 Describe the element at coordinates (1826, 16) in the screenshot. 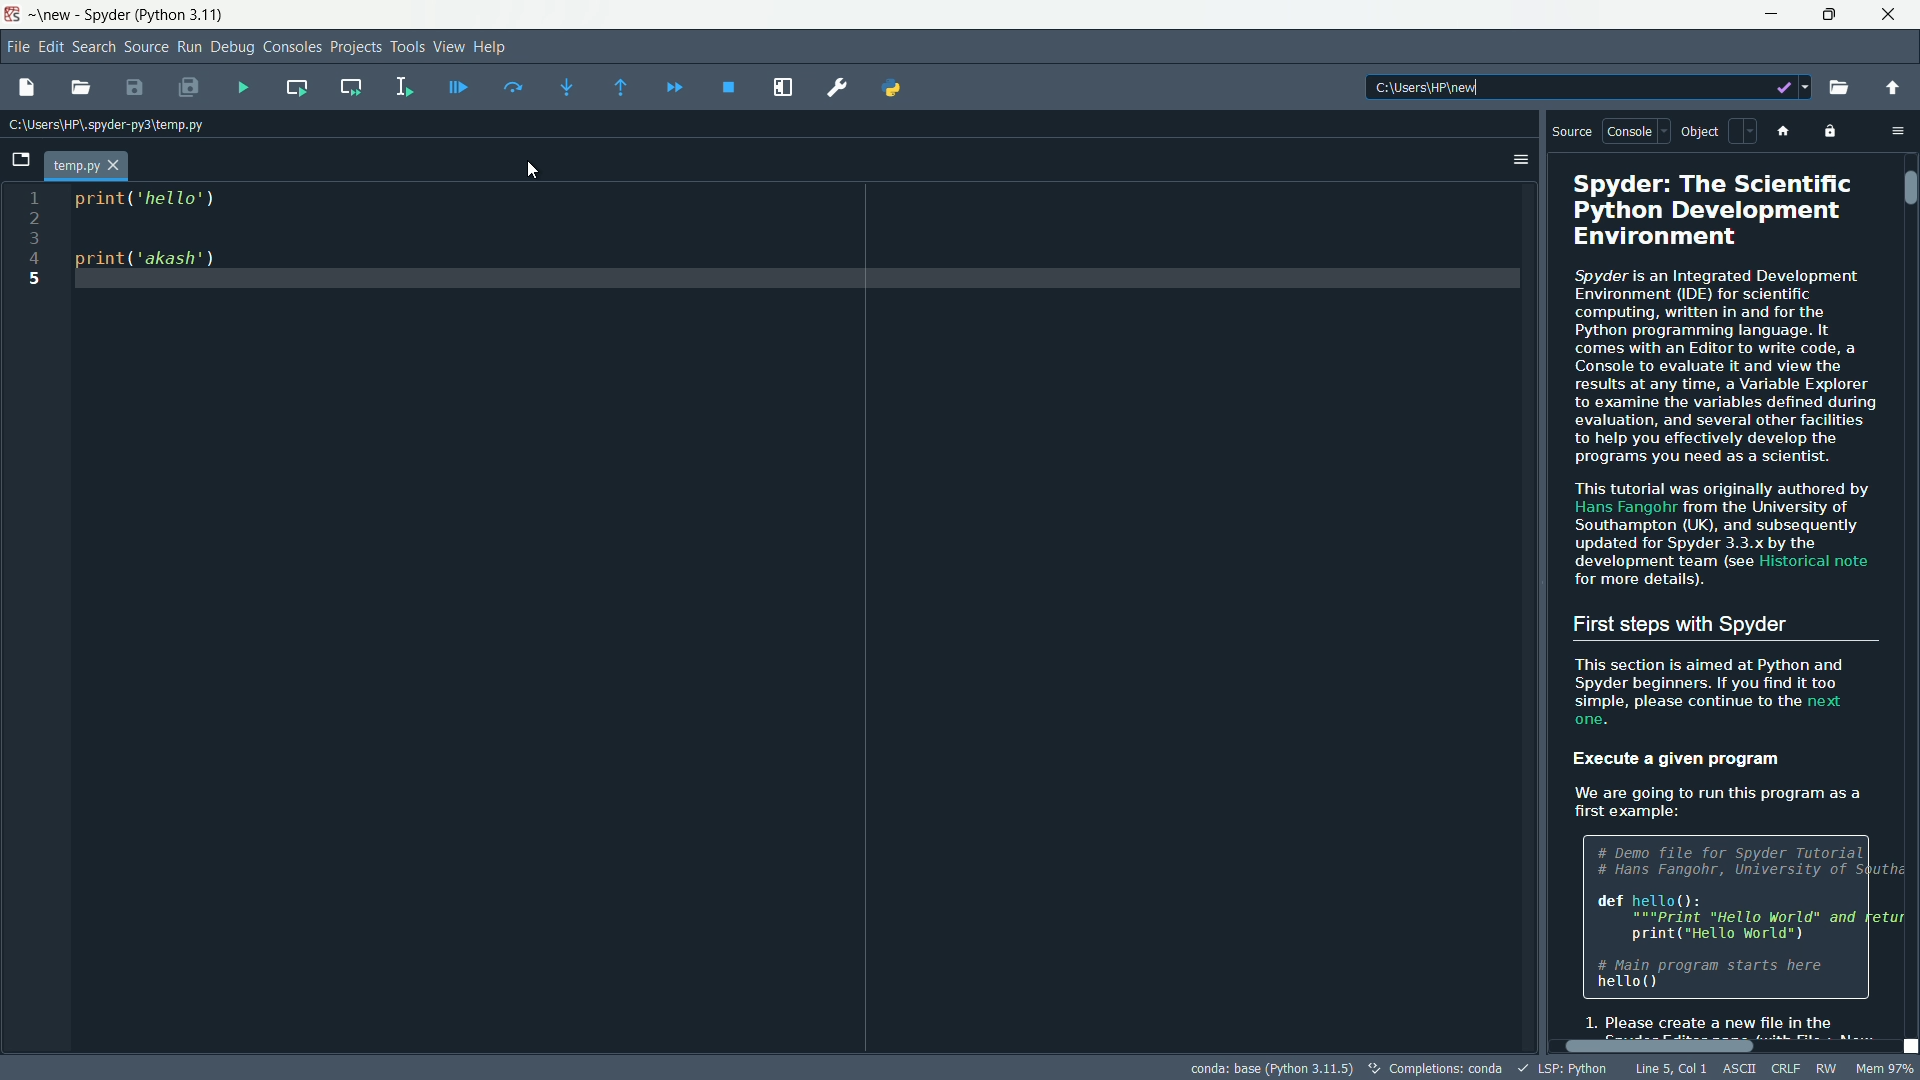

I see `maximize` at that location.